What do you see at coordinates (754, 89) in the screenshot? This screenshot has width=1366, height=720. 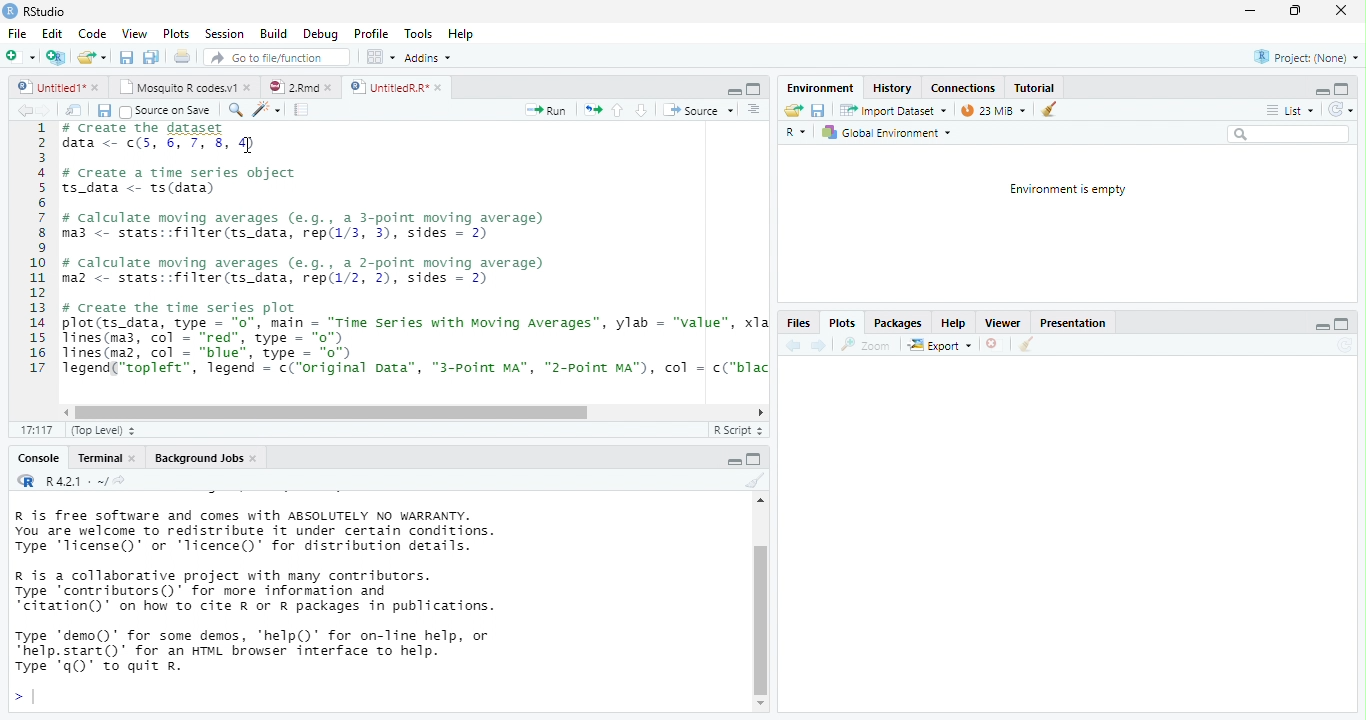 I see `maximize` at bounding box center [754, 89].